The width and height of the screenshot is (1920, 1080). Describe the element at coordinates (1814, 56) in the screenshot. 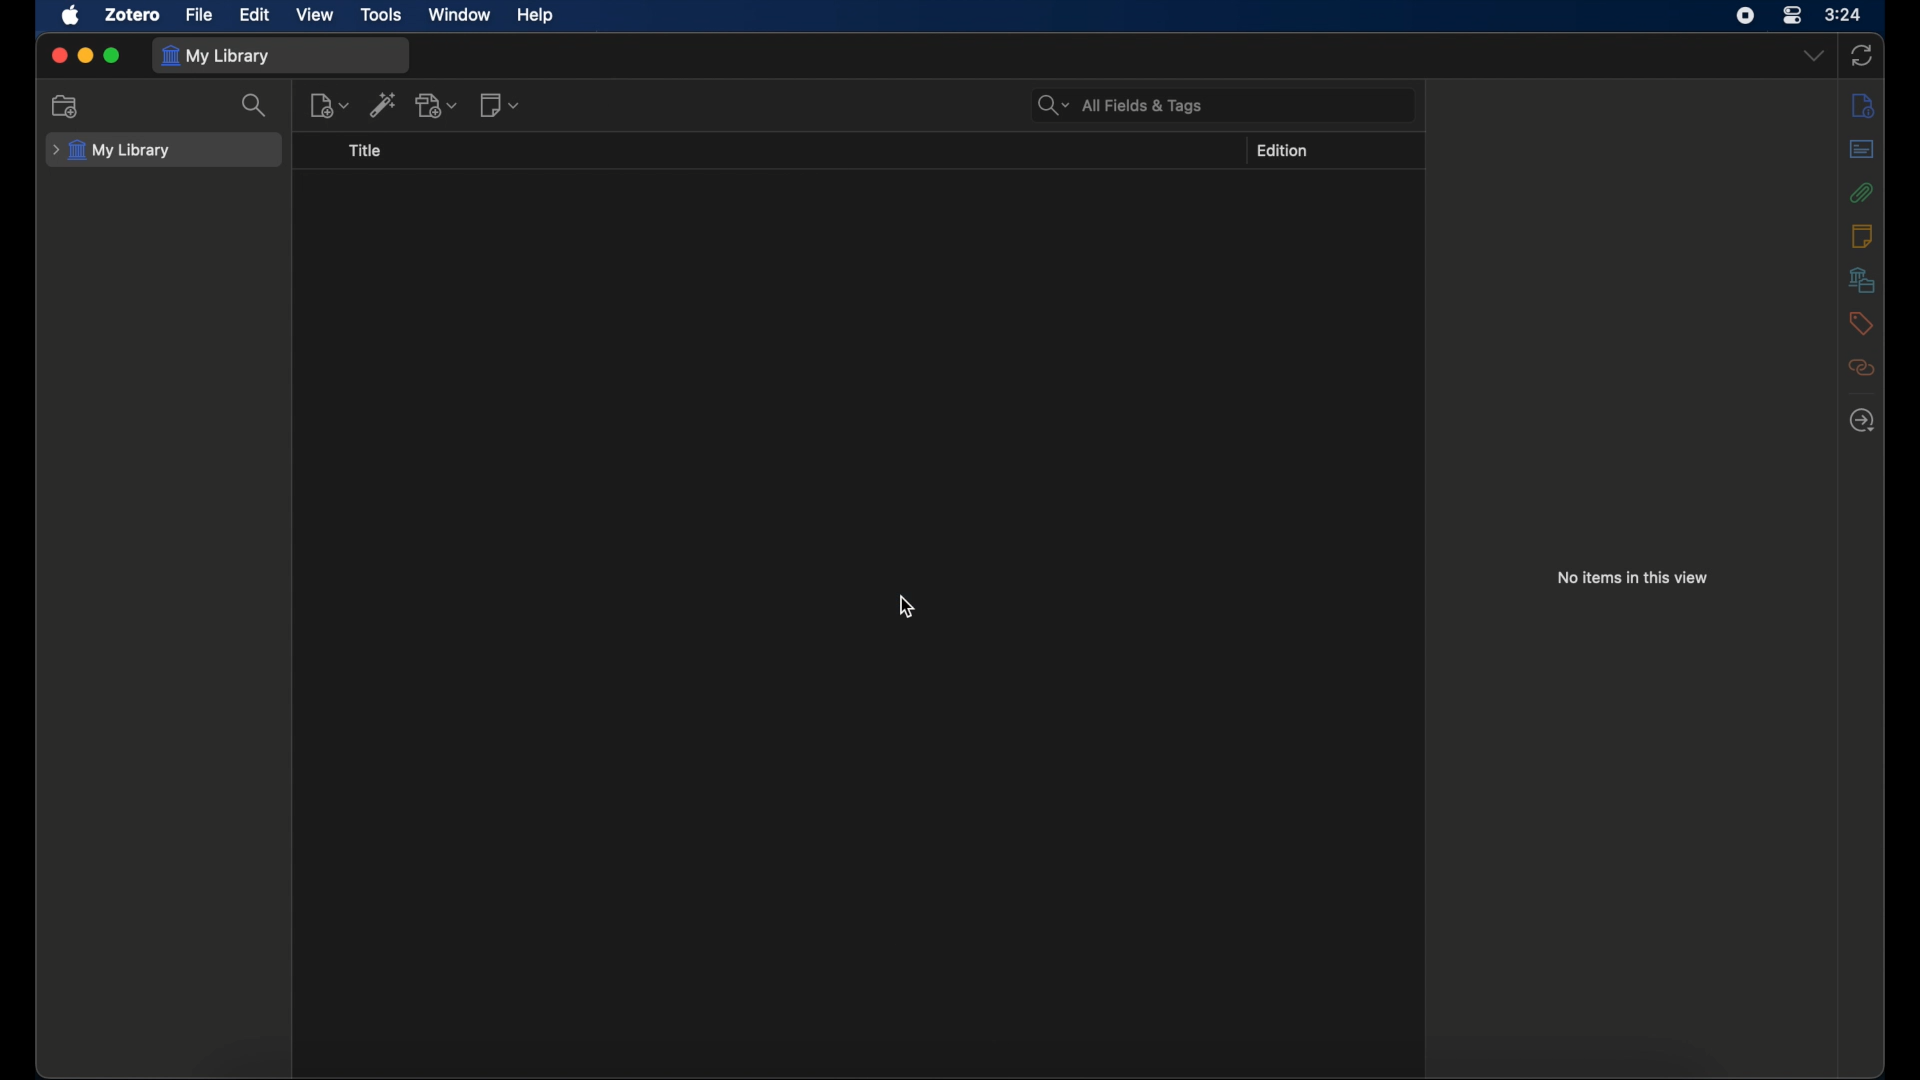

I see `dropdown` at that location.